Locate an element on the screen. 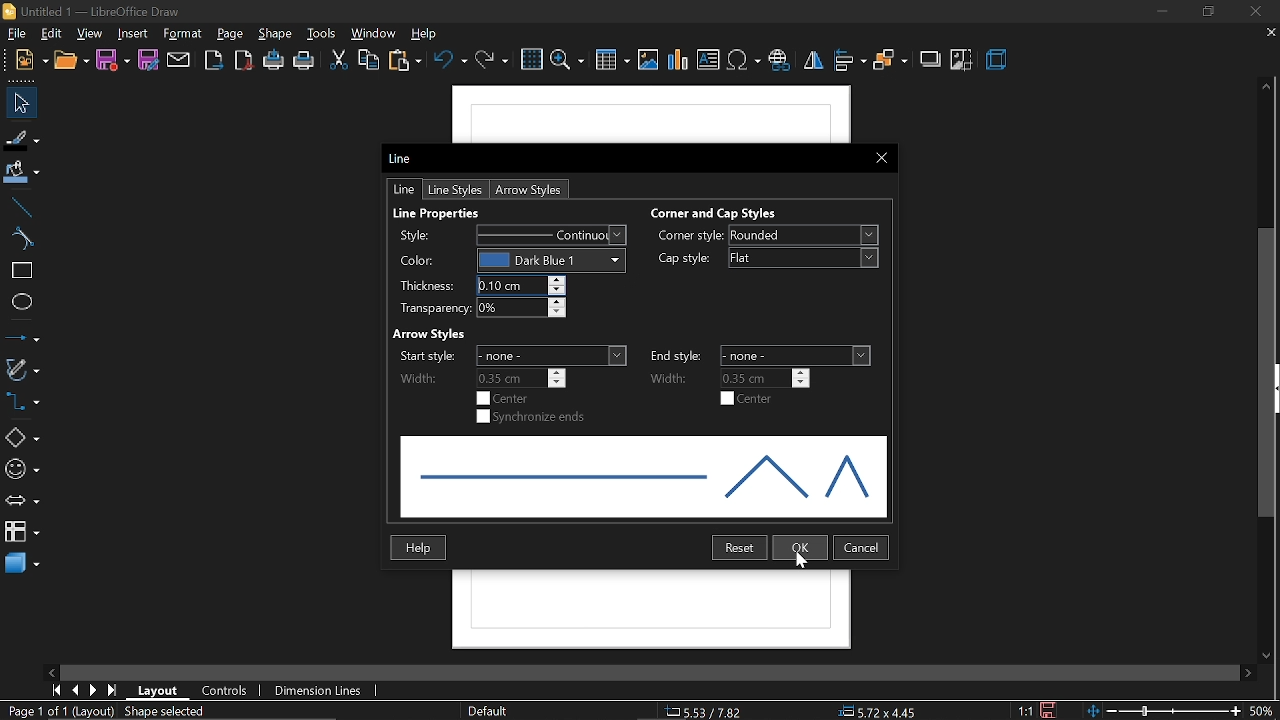  3d effect is located at coordinates (998, 61).